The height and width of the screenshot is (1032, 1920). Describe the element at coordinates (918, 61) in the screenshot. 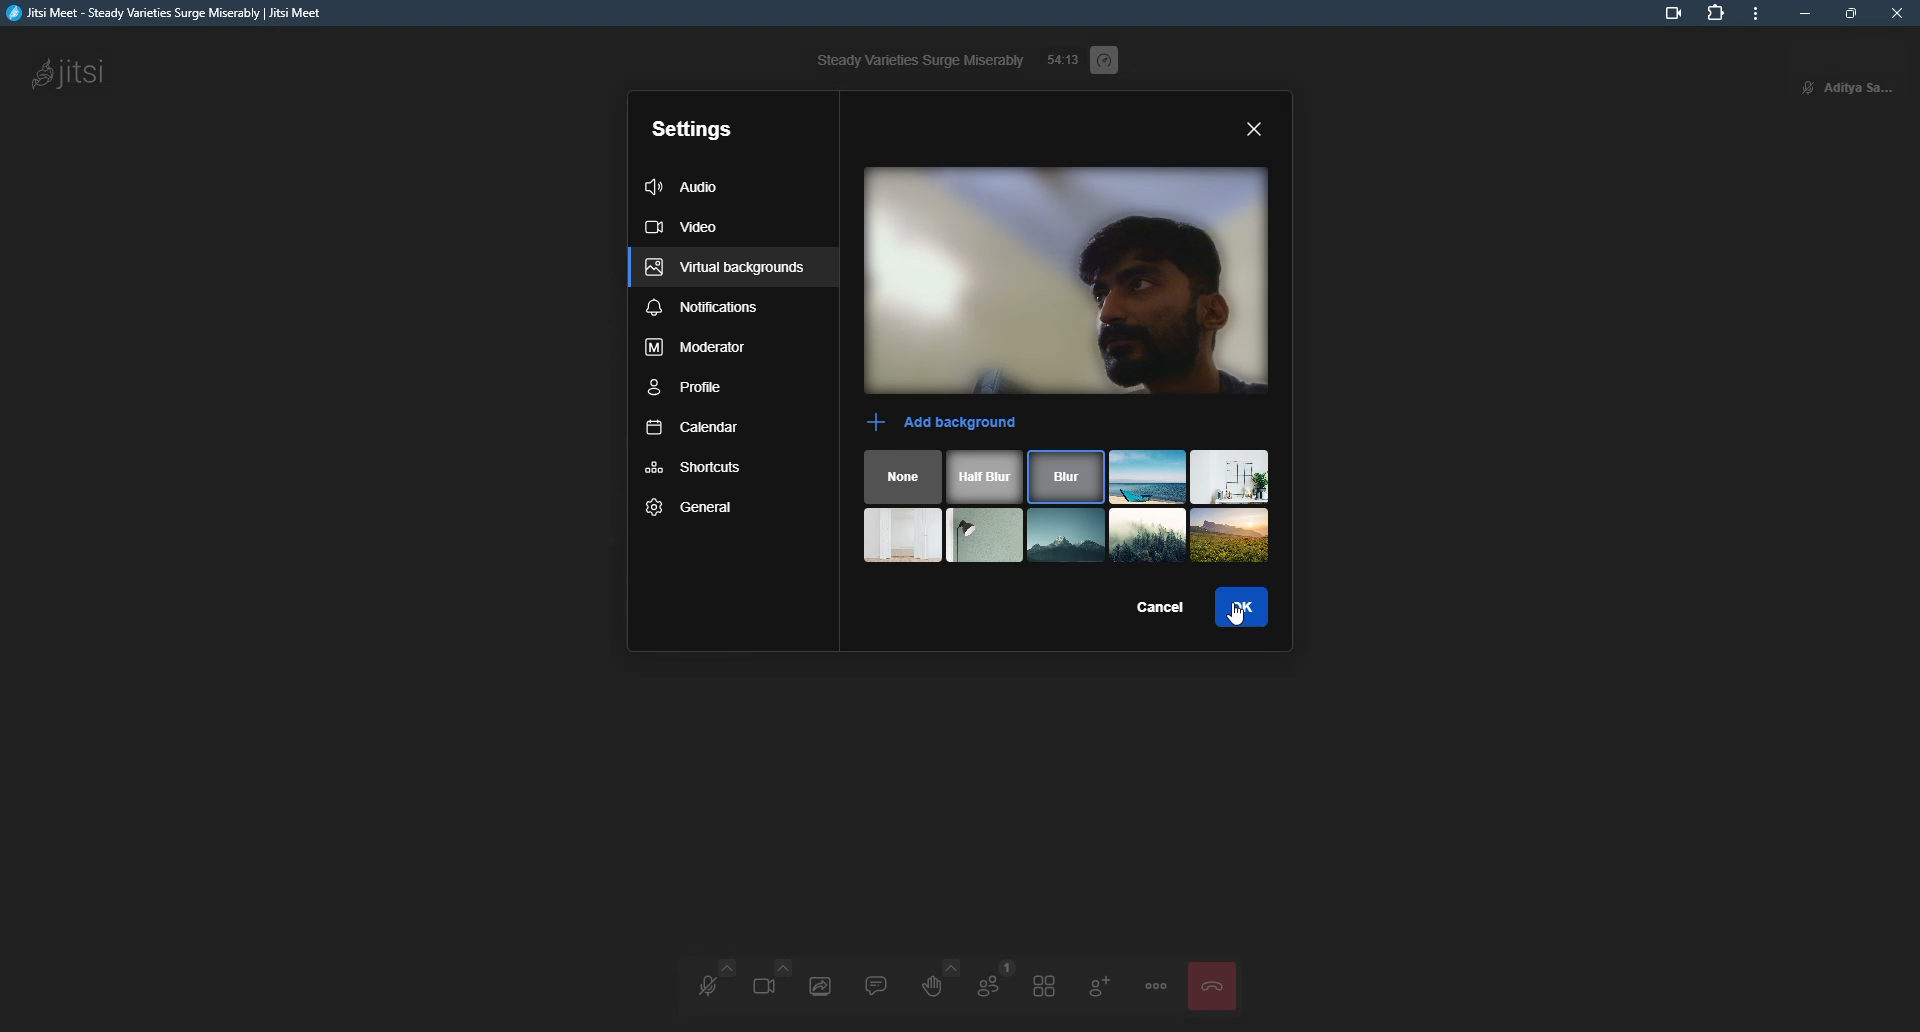

I see `steady varieties surge miserably` at that location.